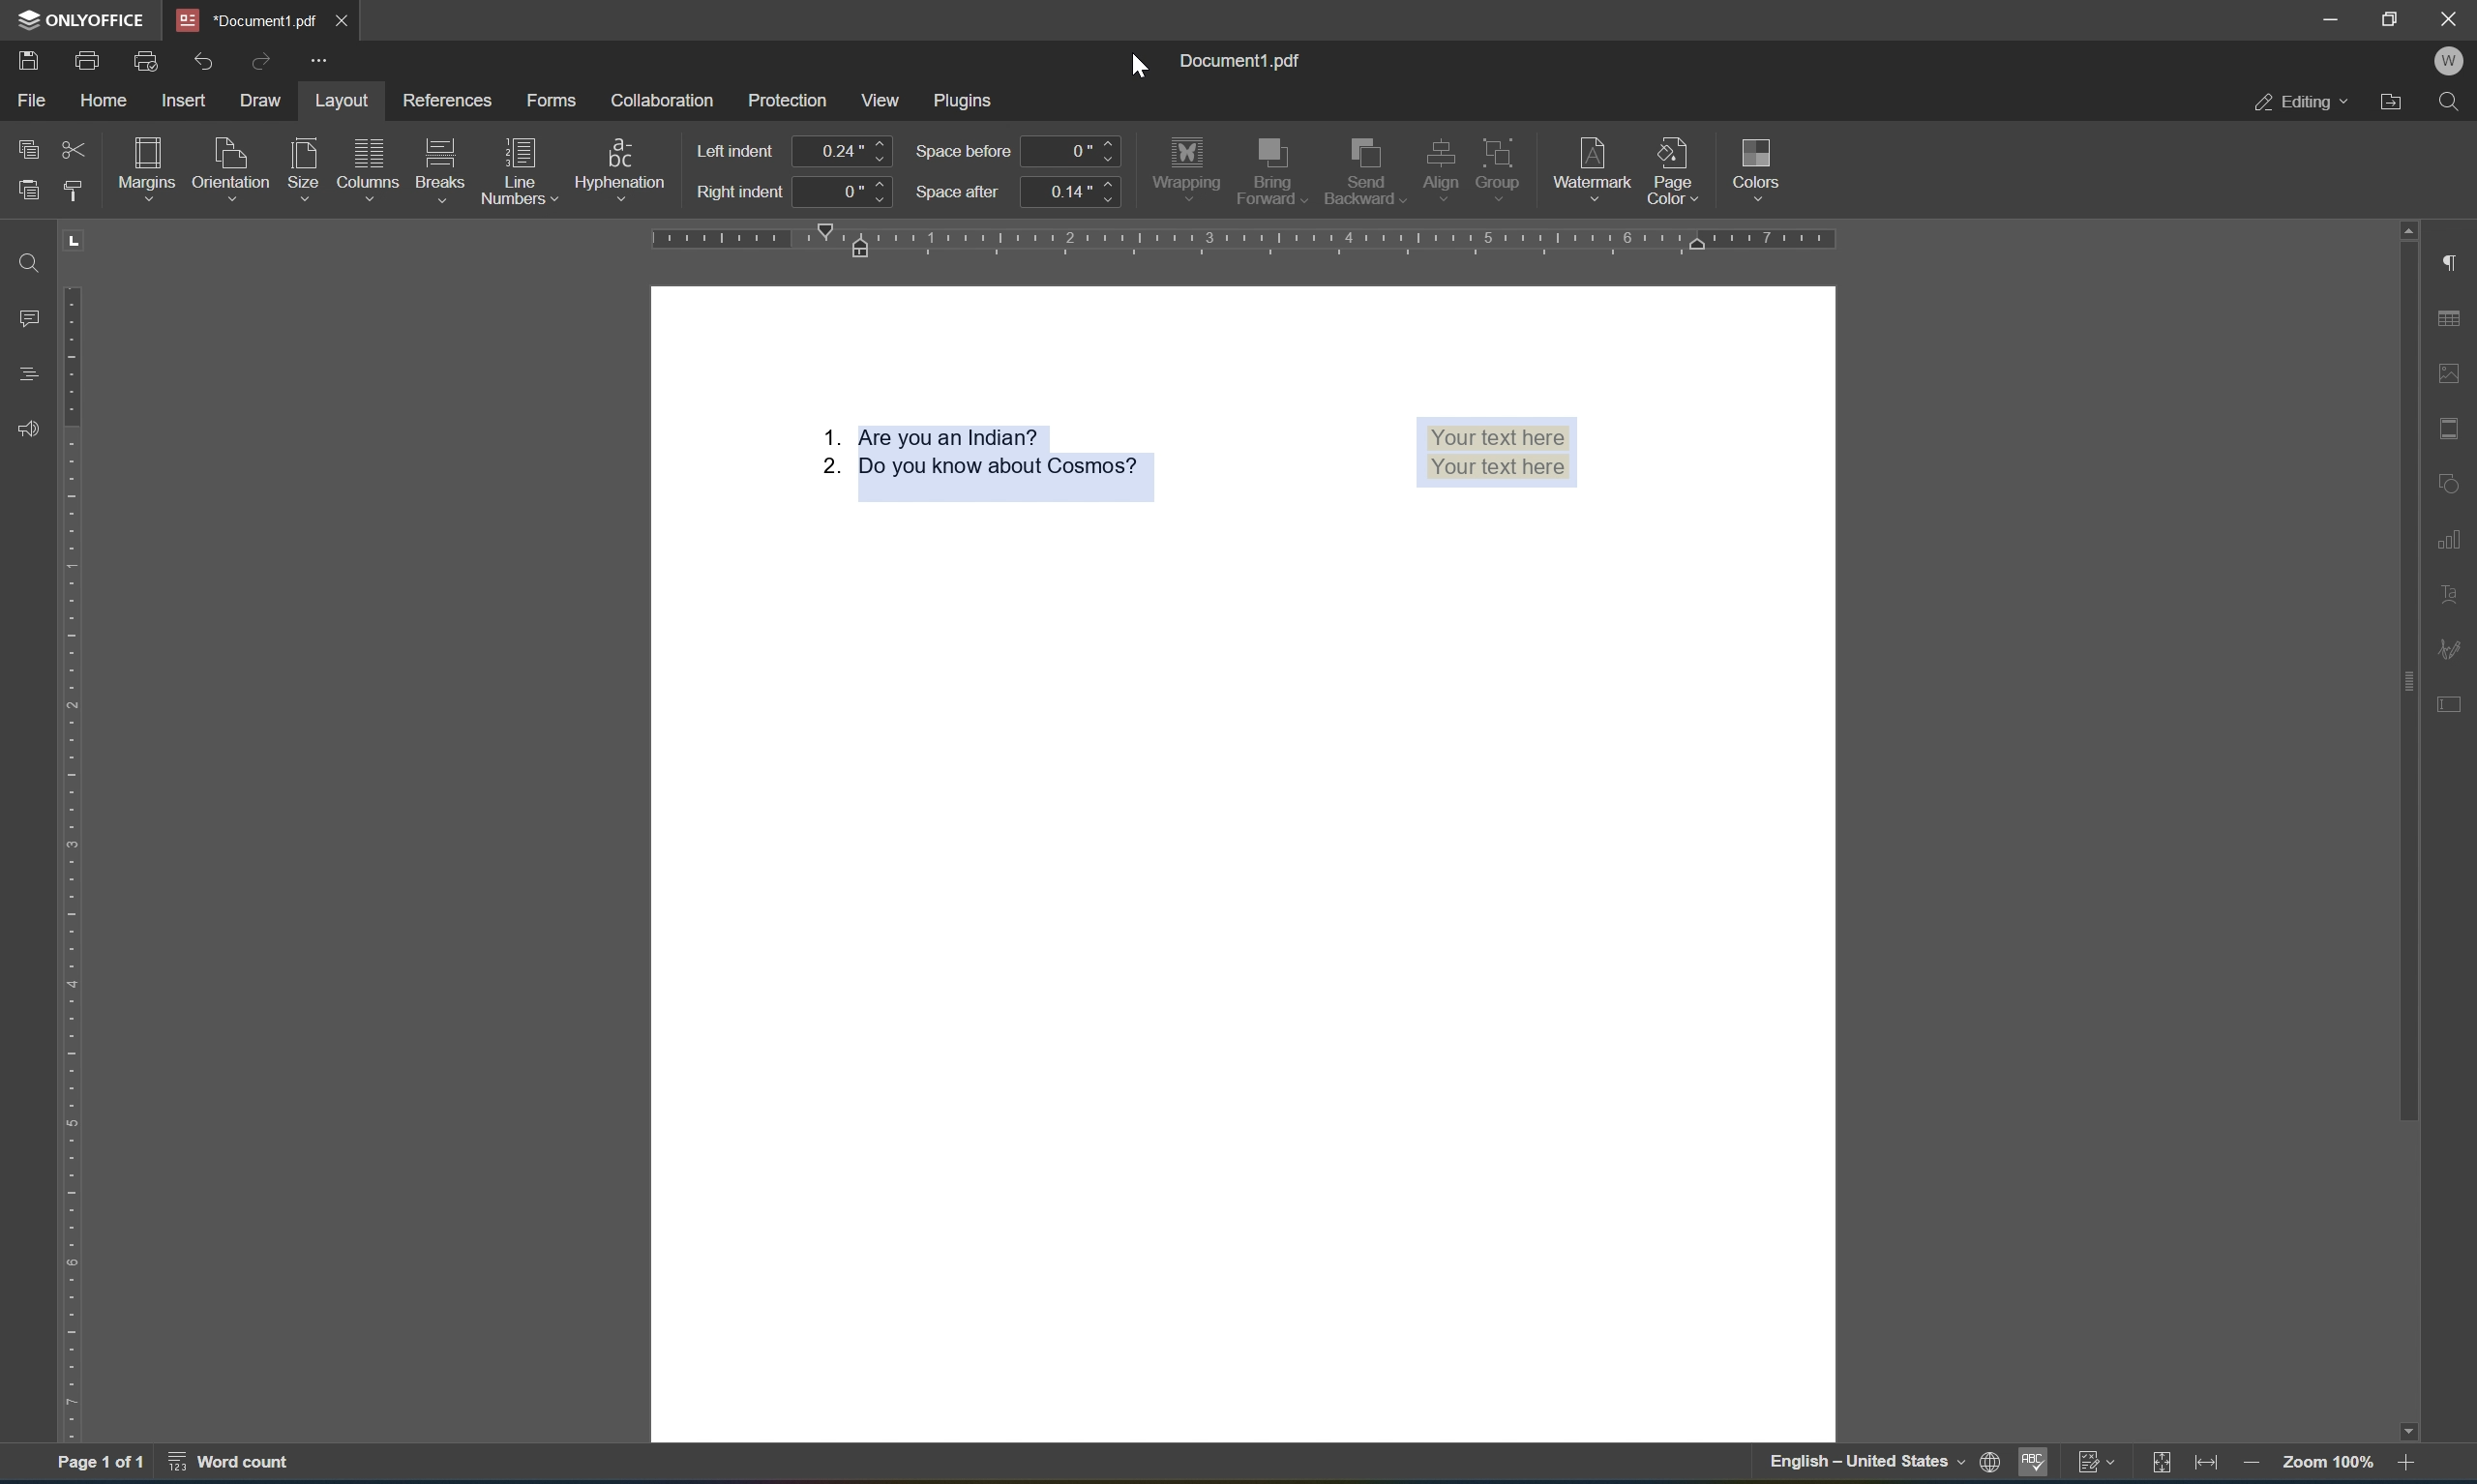  Describe the element at coordinates (341, 101) in the screenshot. I see `layout` at that location.